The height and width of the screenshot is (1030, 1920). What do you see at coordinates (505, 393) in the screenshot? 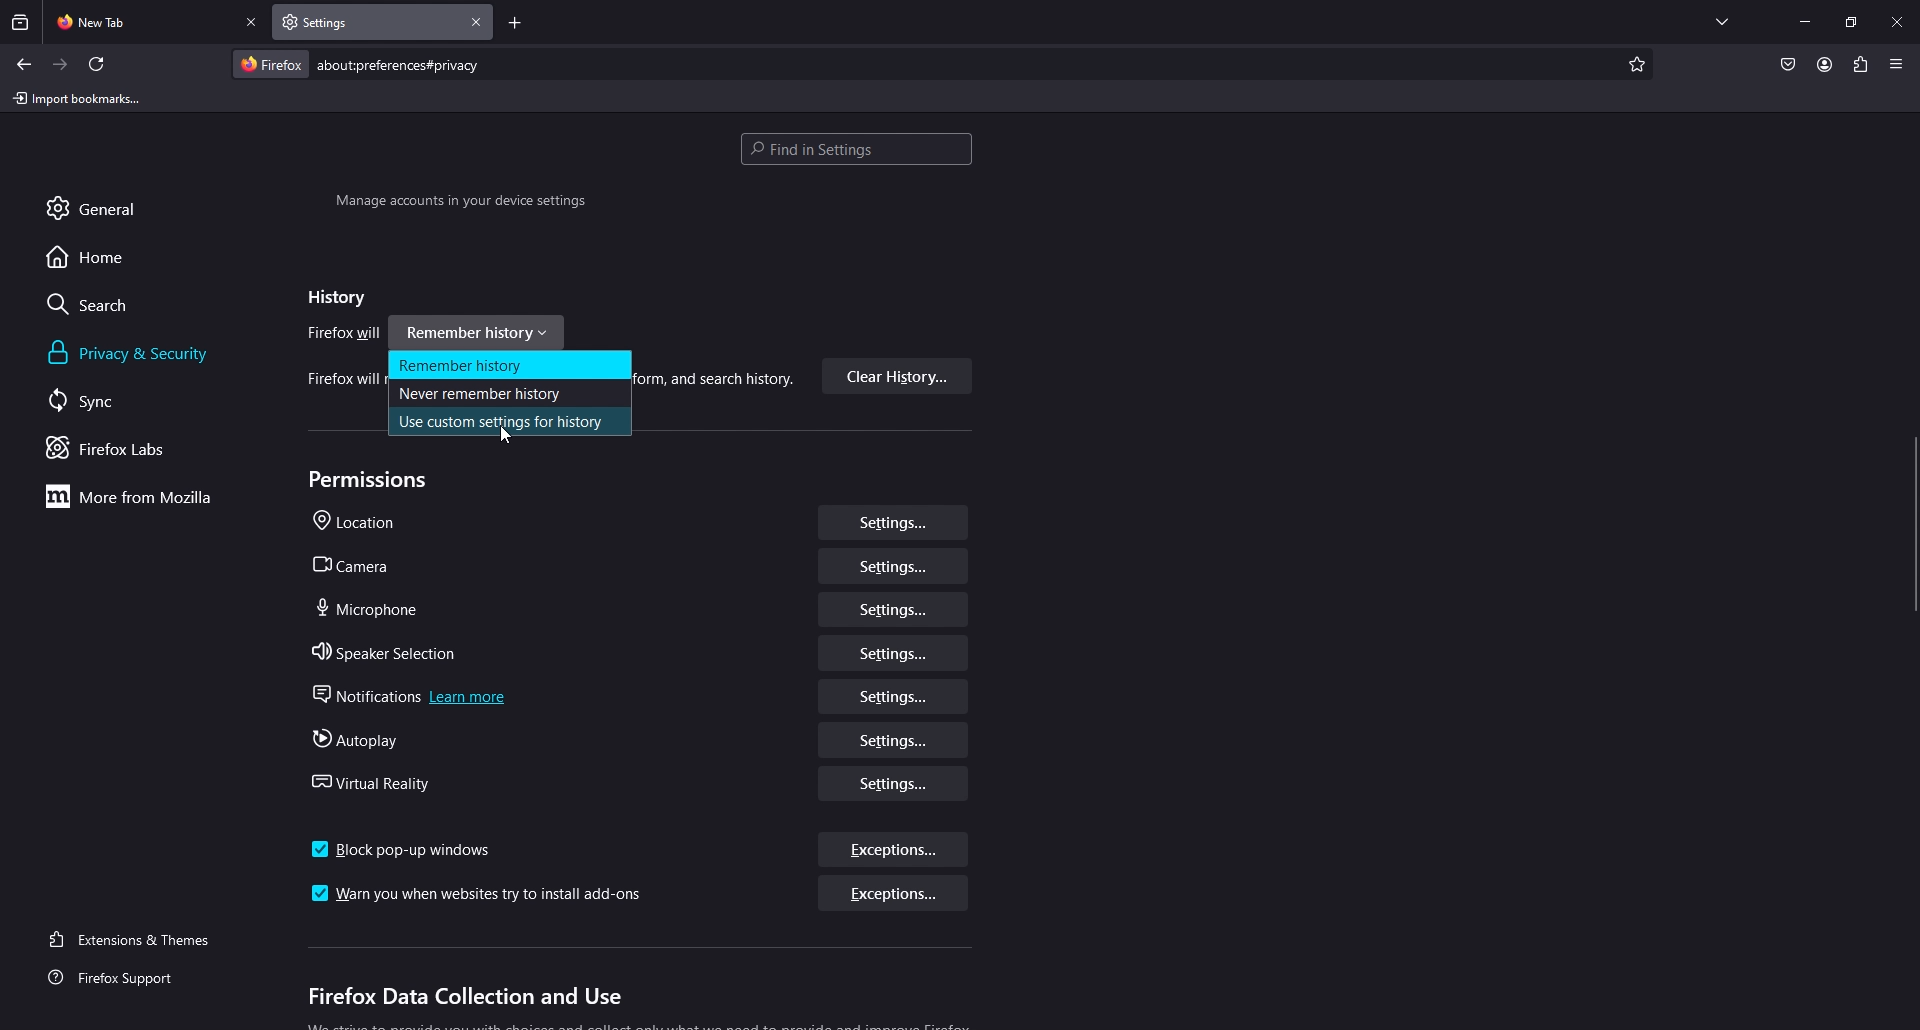
I see `never remember history` at bounding box center [505, 393].